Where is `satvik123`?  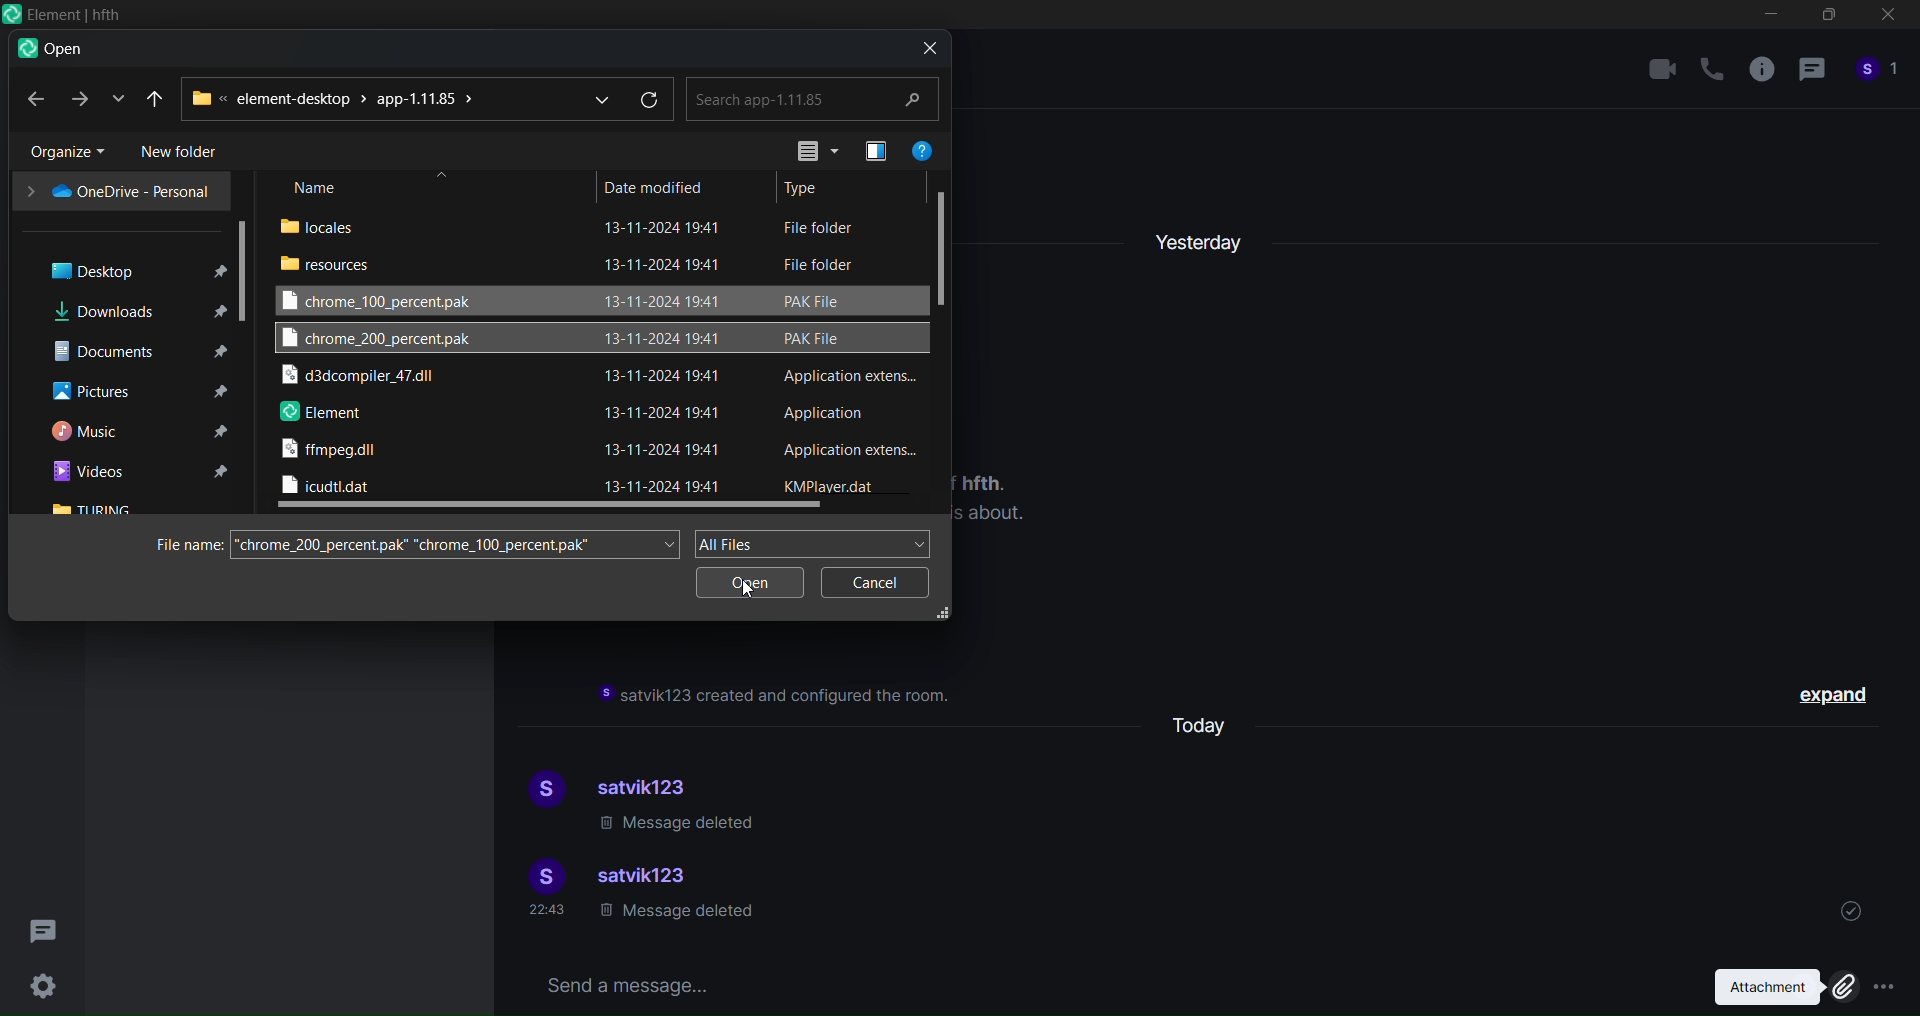 satvik123 is located at coordinates (653, 784).